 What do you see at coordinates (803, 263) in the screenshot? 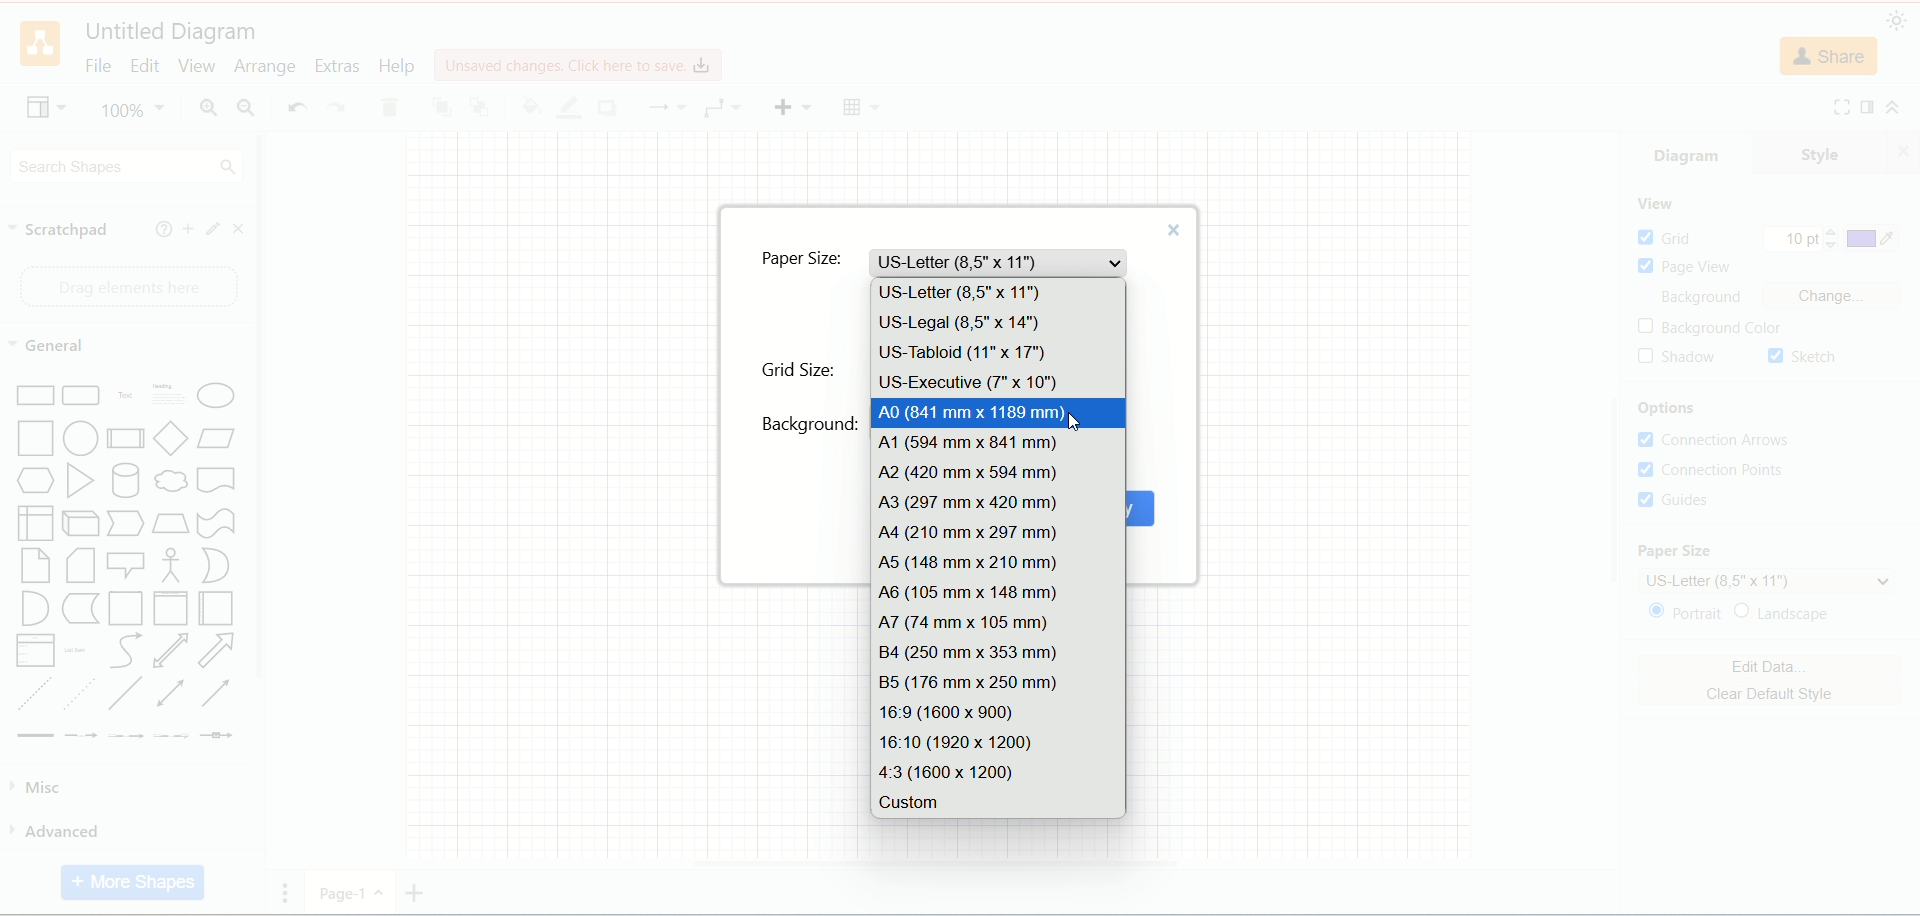
I see `paper size` at bounding box center [803, 263].